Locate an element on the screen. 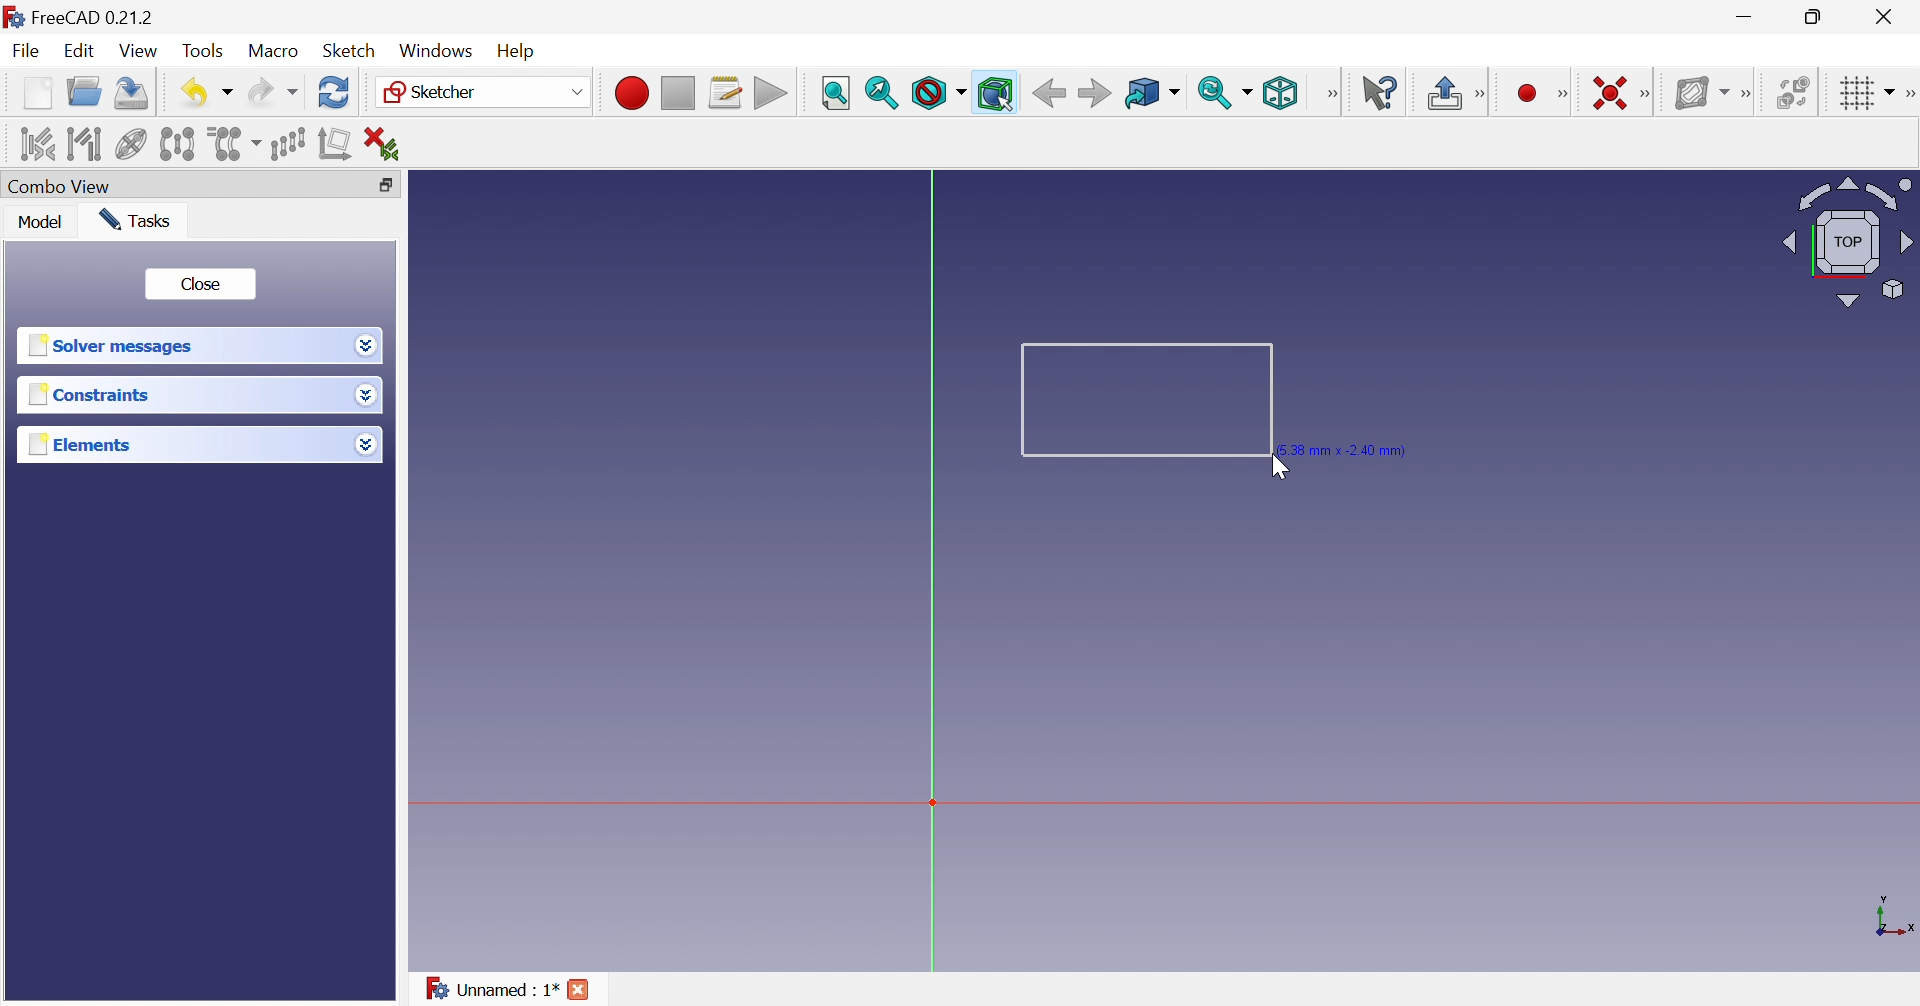 This screenshot has height=1006, width=1920. Isometric is located at coordinates (1284, 92).